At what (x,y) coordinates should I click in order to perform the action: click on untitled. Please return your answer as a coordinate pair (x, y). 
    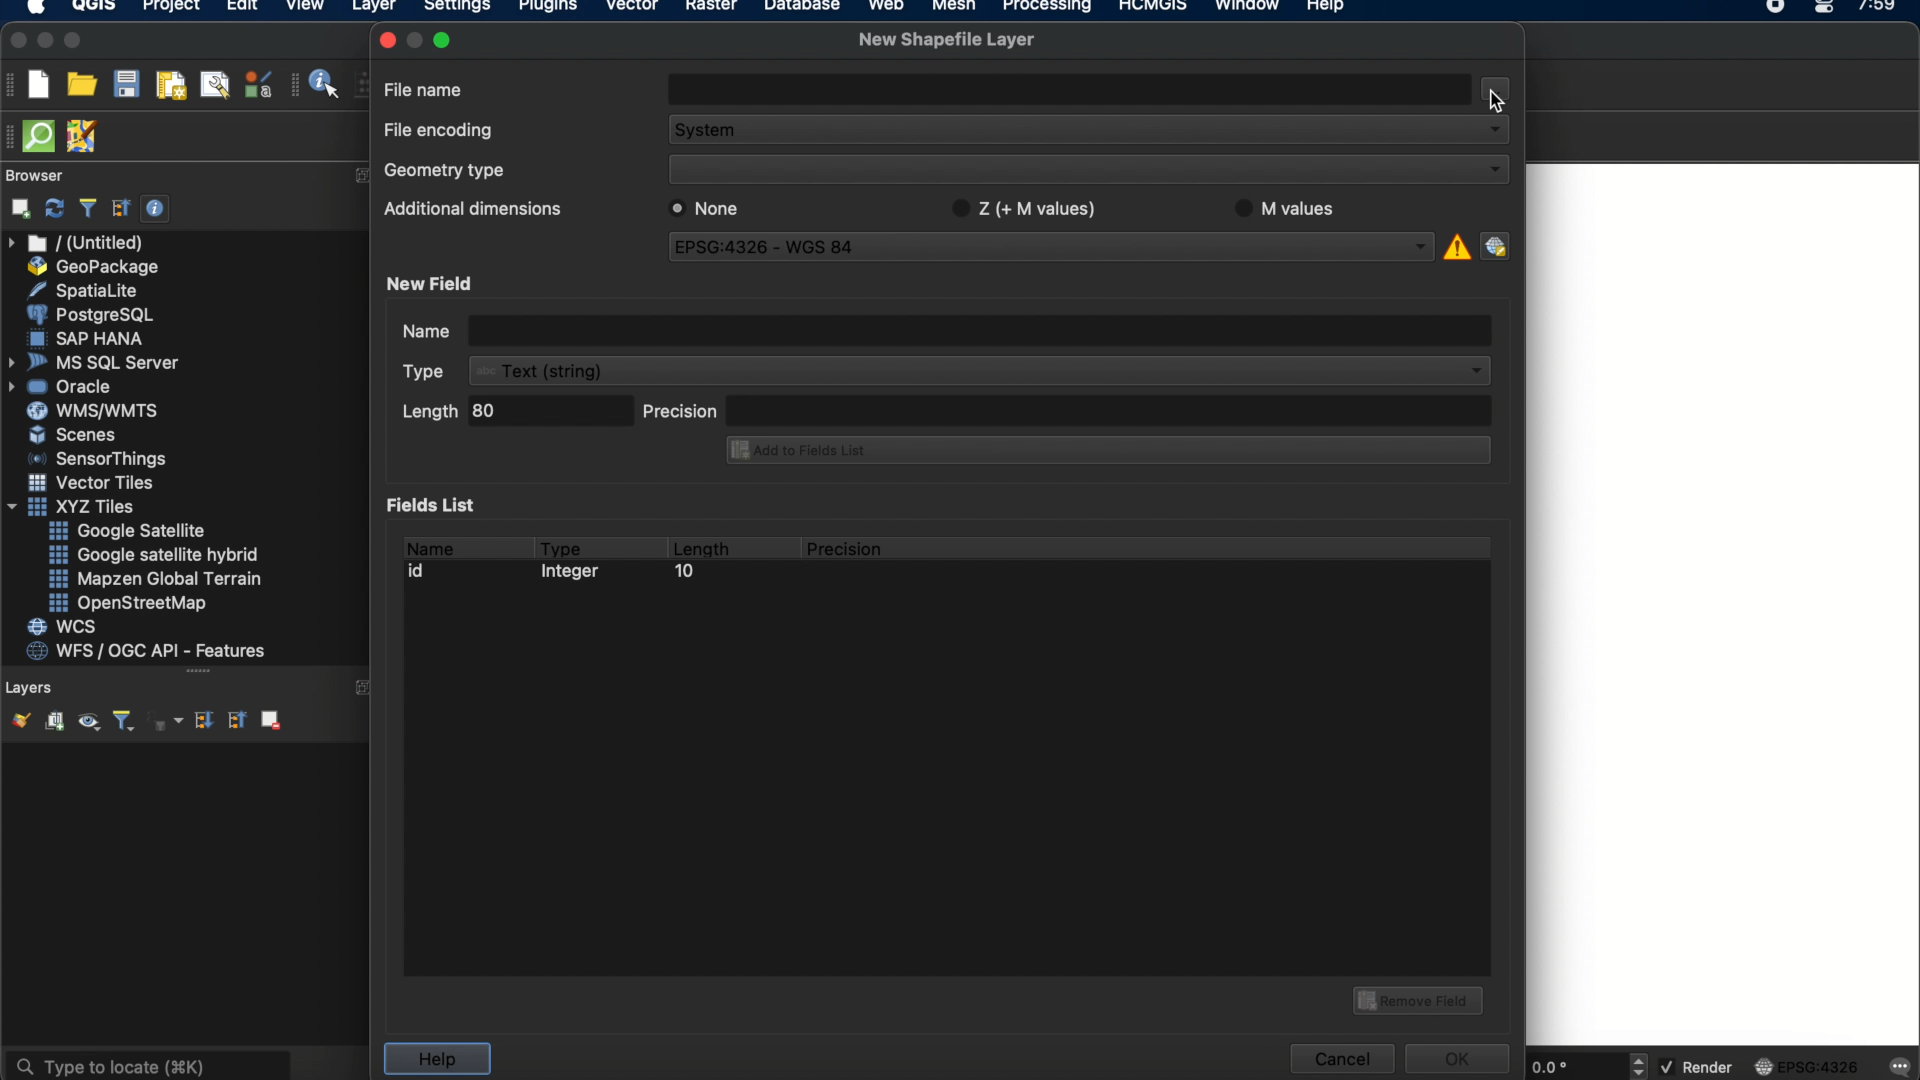
    Looking at the image, I should click on (78, 243).